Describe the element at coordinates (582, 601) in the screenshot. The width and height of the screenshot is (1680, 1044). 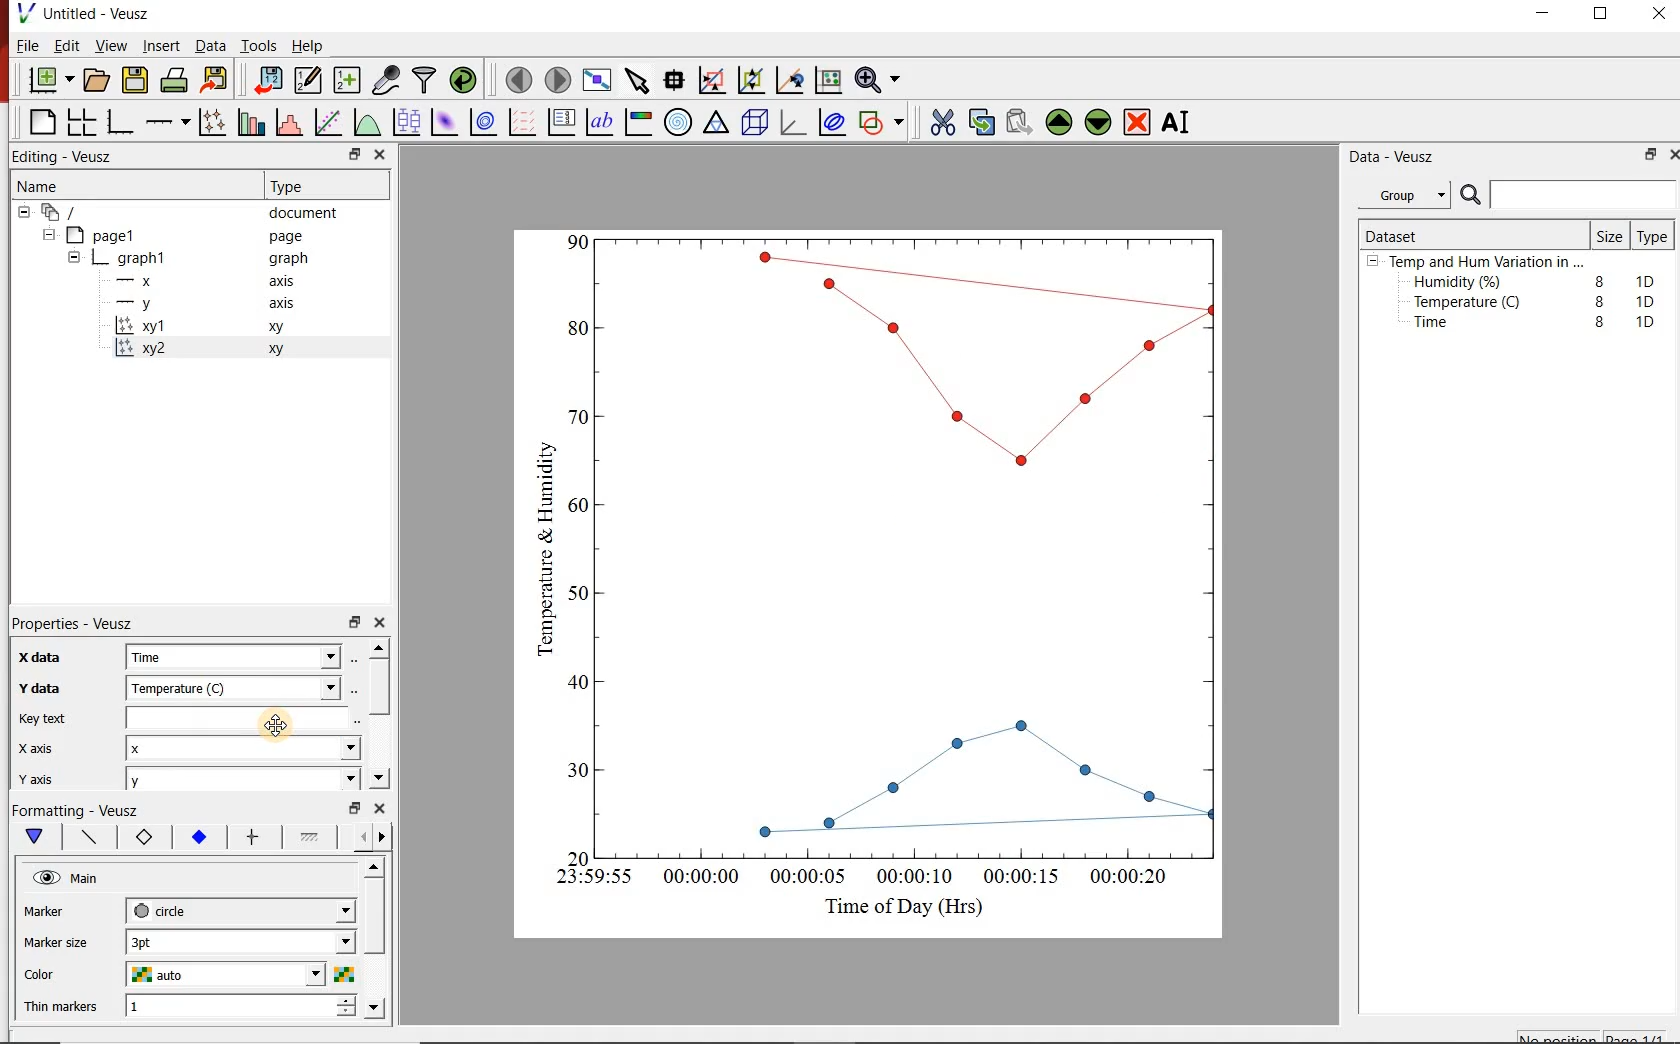
I see `50` at that location.